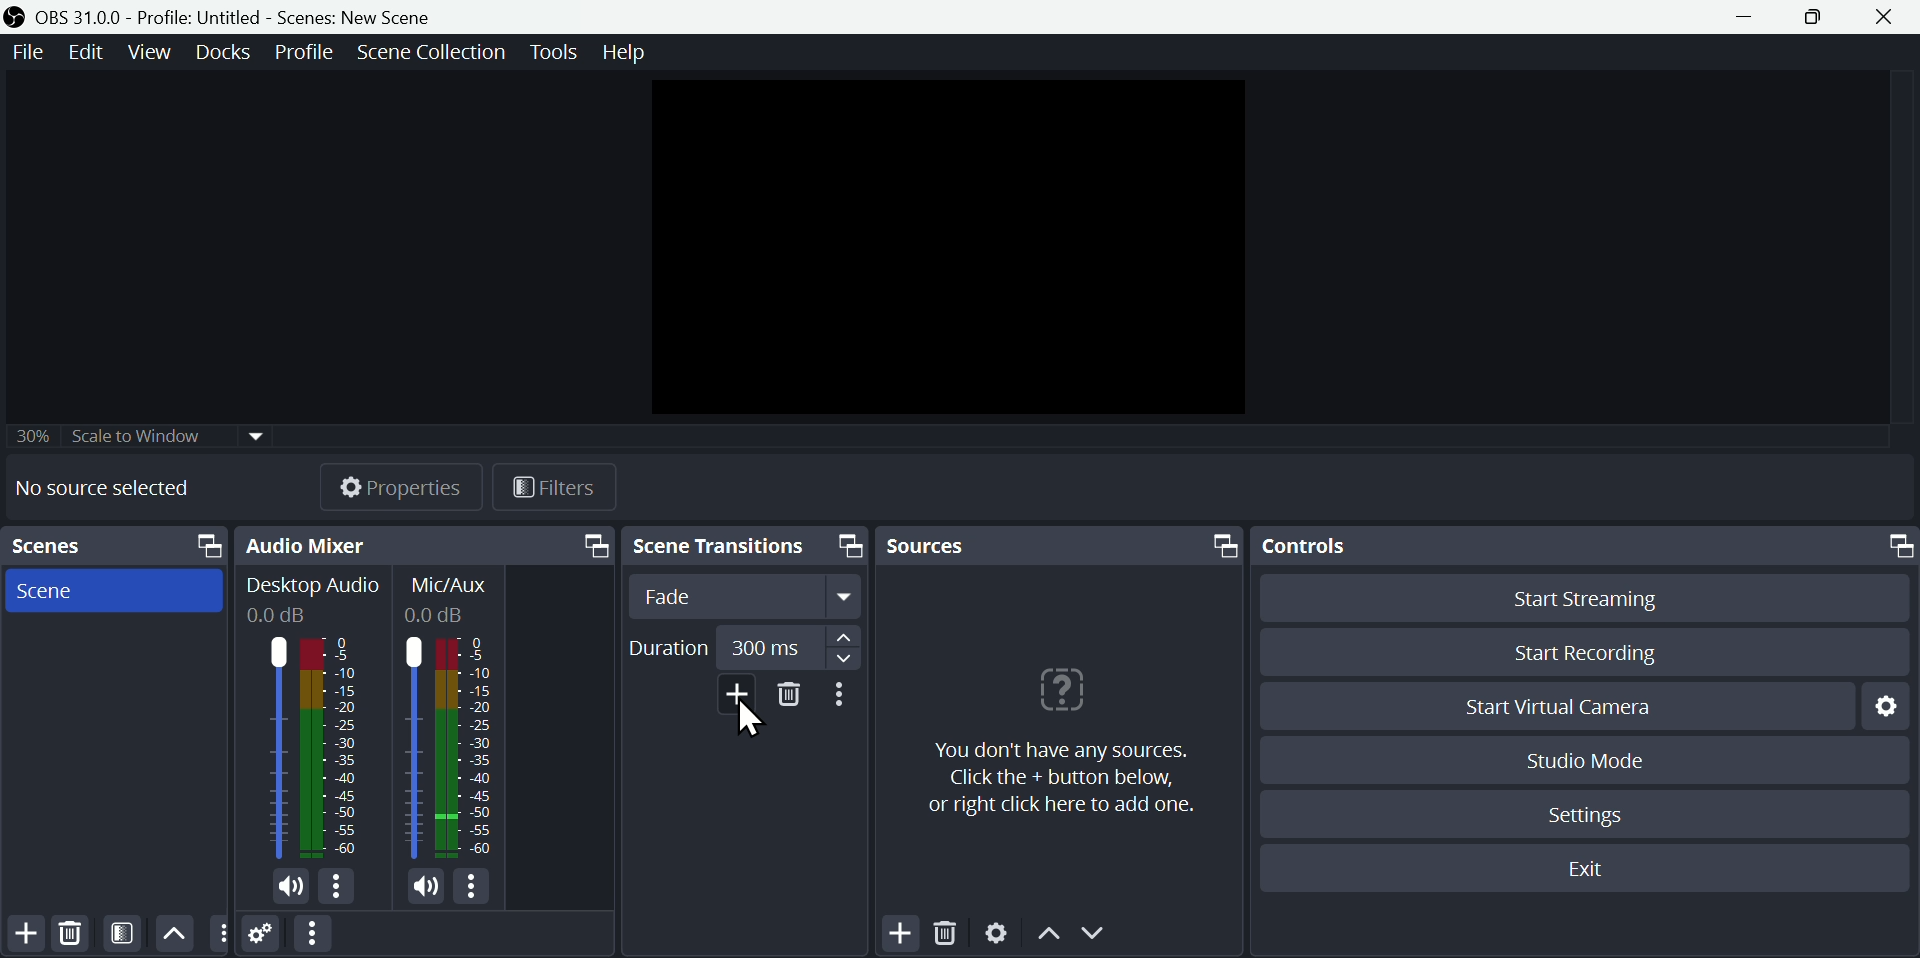  I want to click on No source selected, so click(117, 488).